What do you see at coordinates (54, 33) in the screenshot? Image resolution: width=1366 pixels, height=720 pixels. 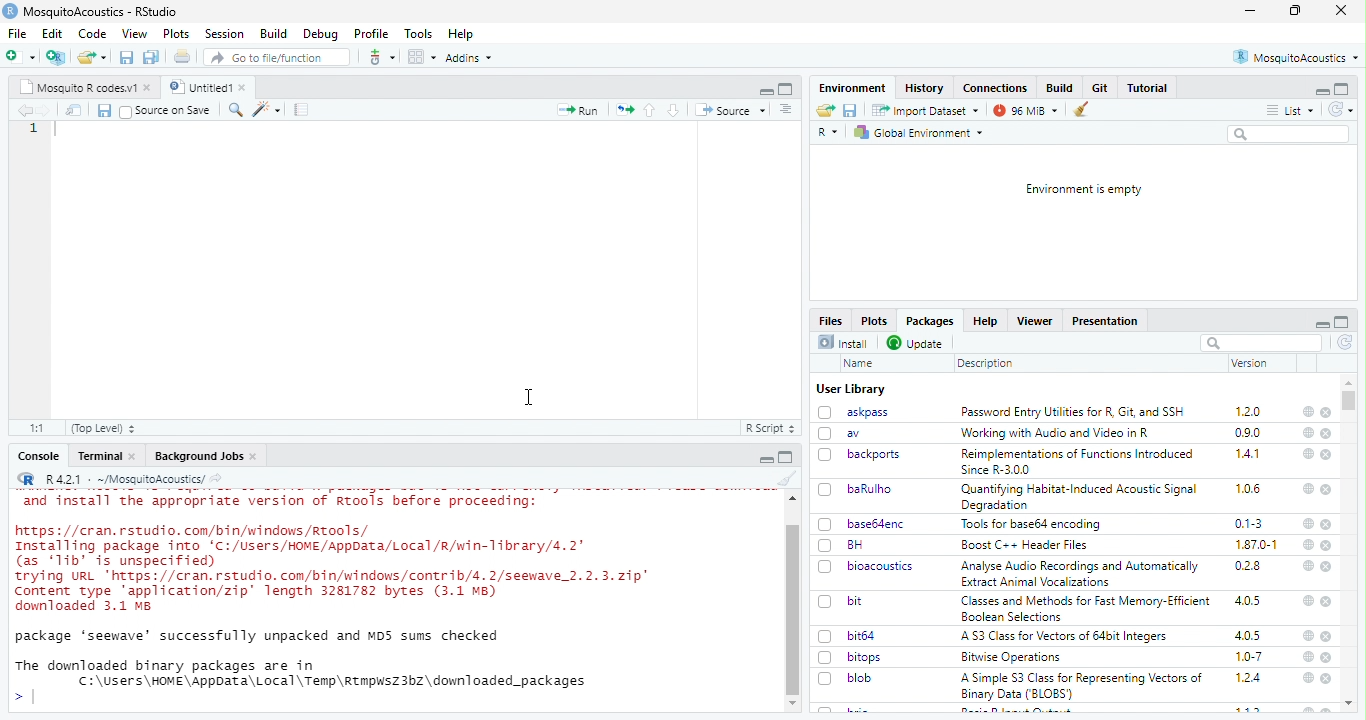 I see `Edit` at bounding box center [54, 33].